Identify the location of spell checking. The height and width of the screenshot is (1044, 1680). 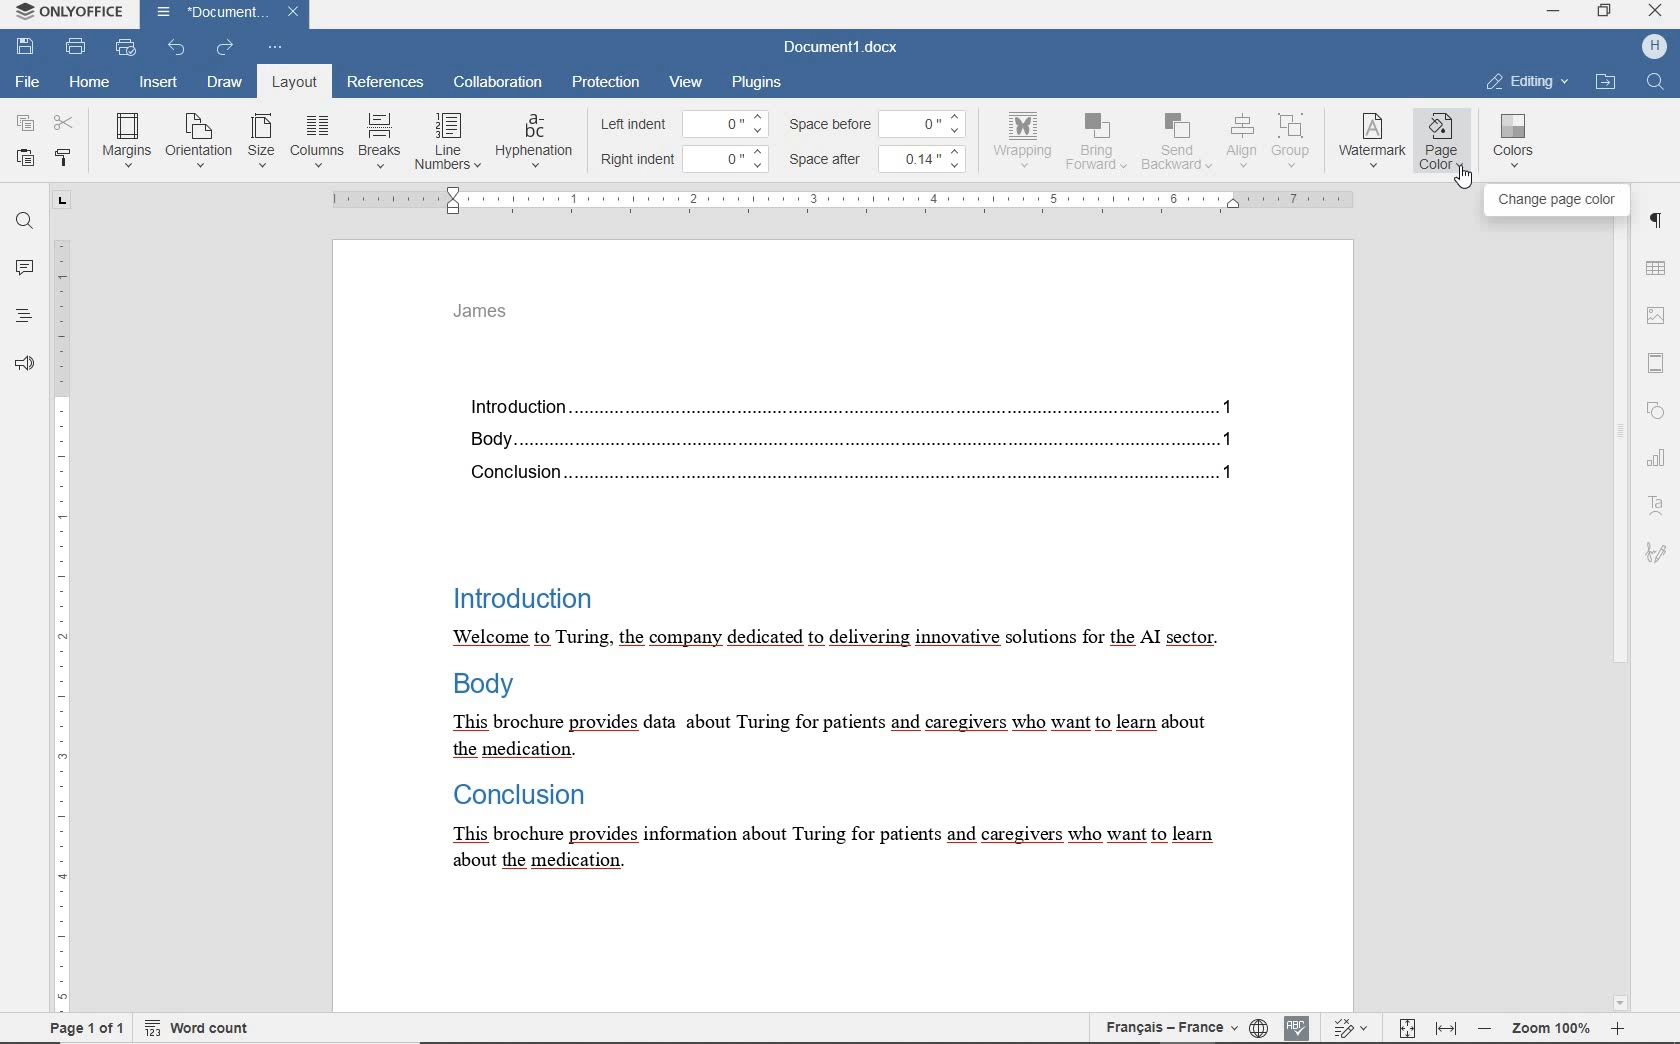
(1296, 1023).